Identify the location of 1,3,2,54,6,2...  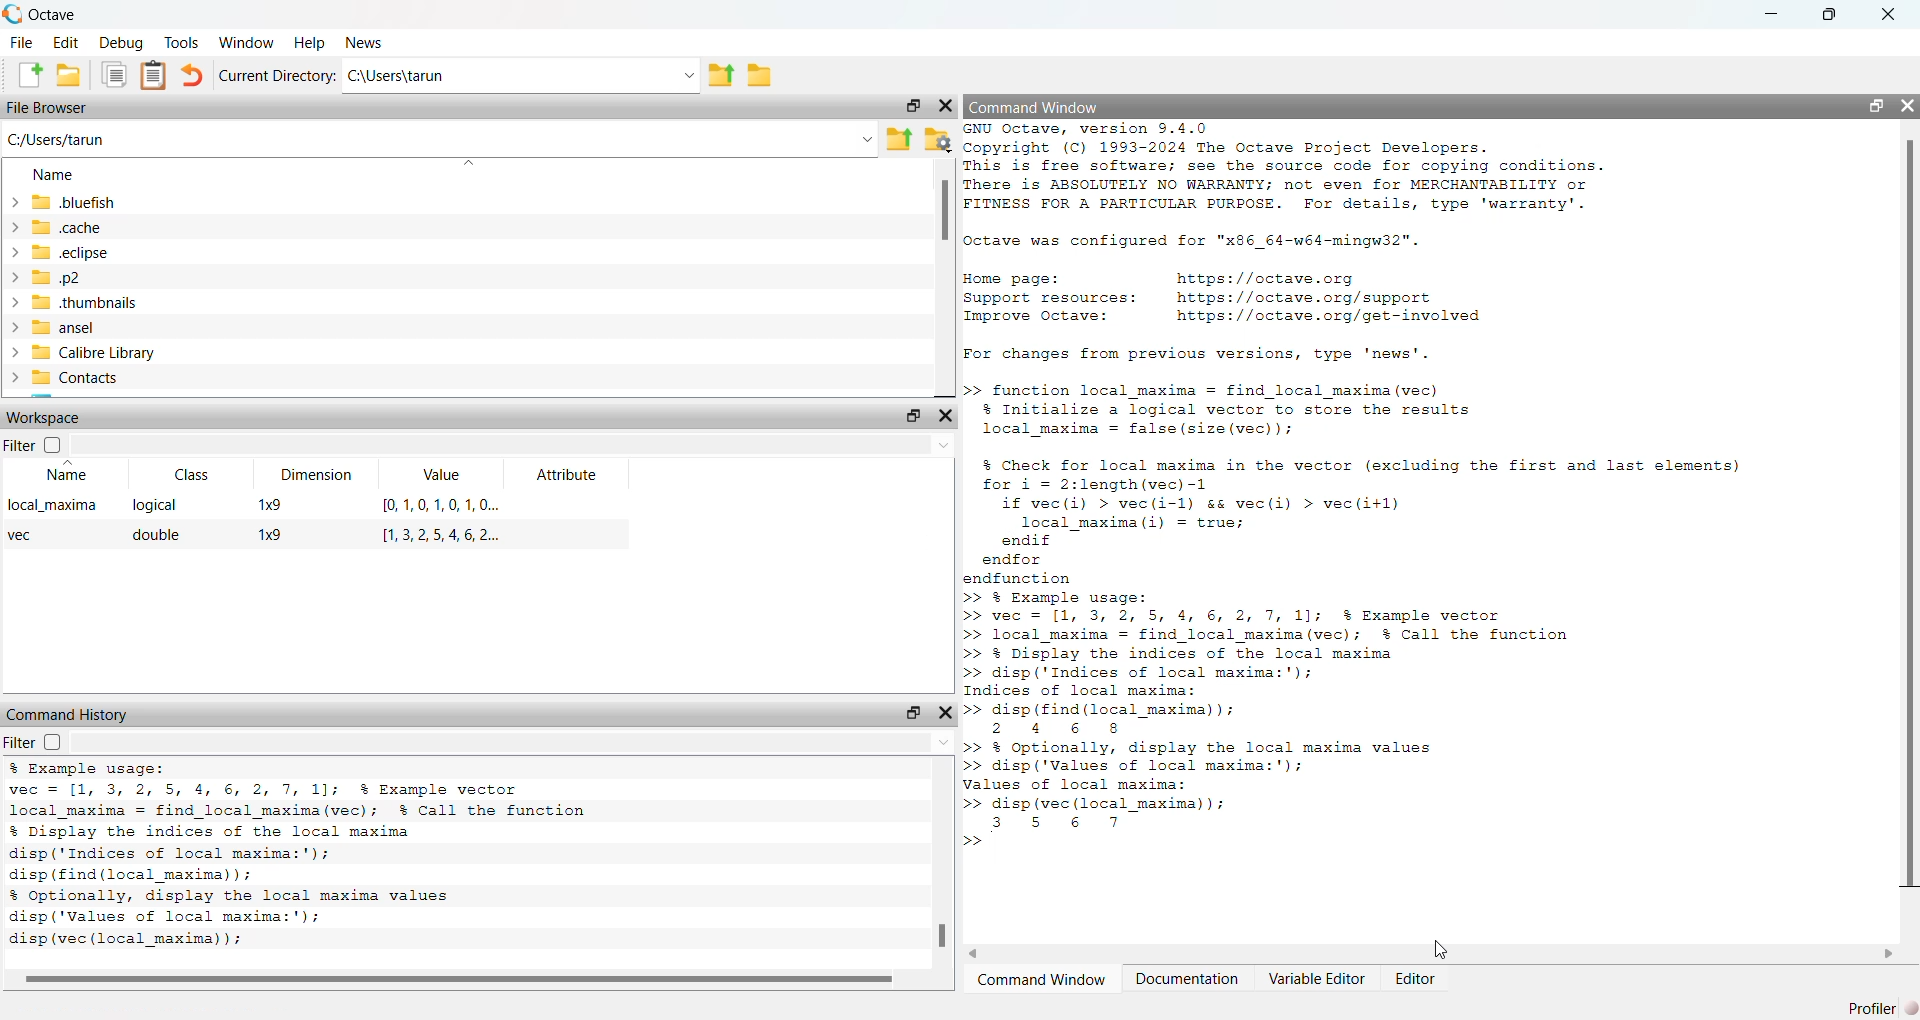
(443, 534).